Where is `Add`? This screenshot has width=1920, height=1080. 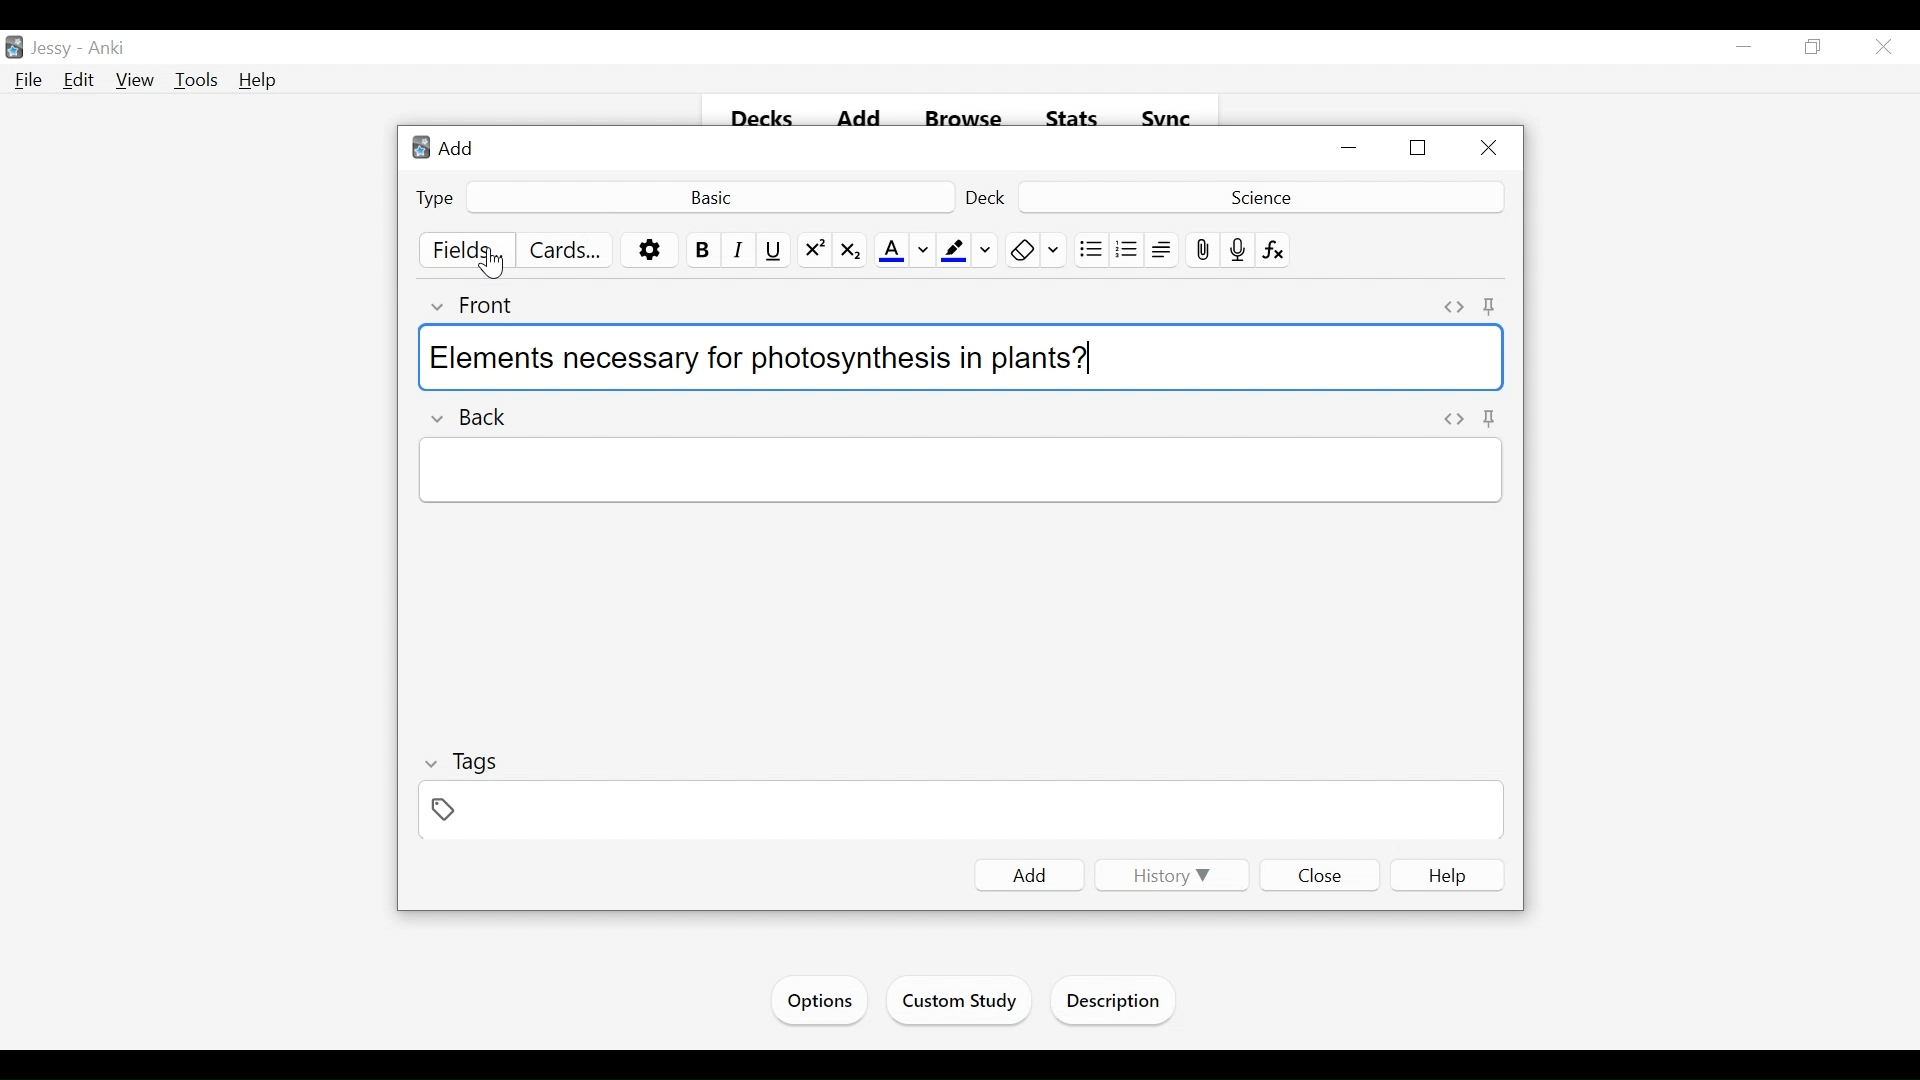
Add is located at coordinates (863, 120).